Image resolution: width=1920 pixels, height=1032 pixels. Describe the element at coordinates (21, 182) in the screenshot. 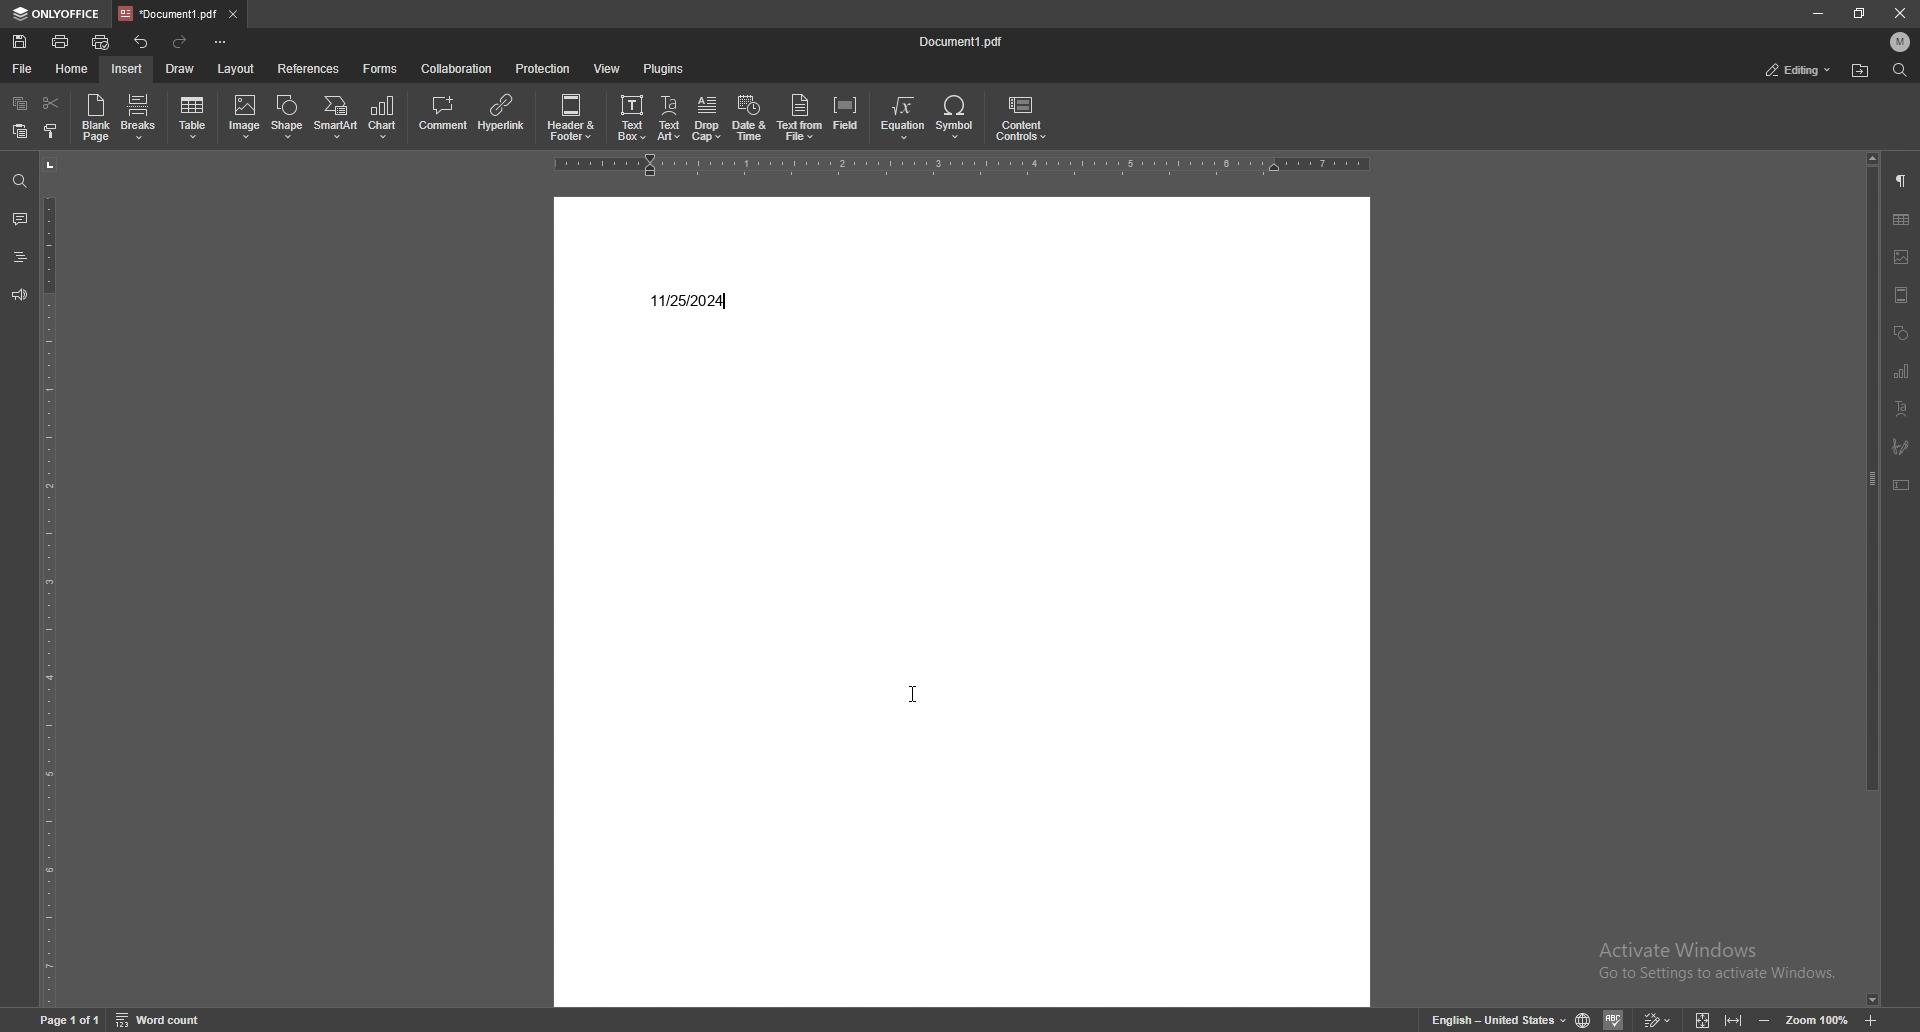

I see `find` at that location.